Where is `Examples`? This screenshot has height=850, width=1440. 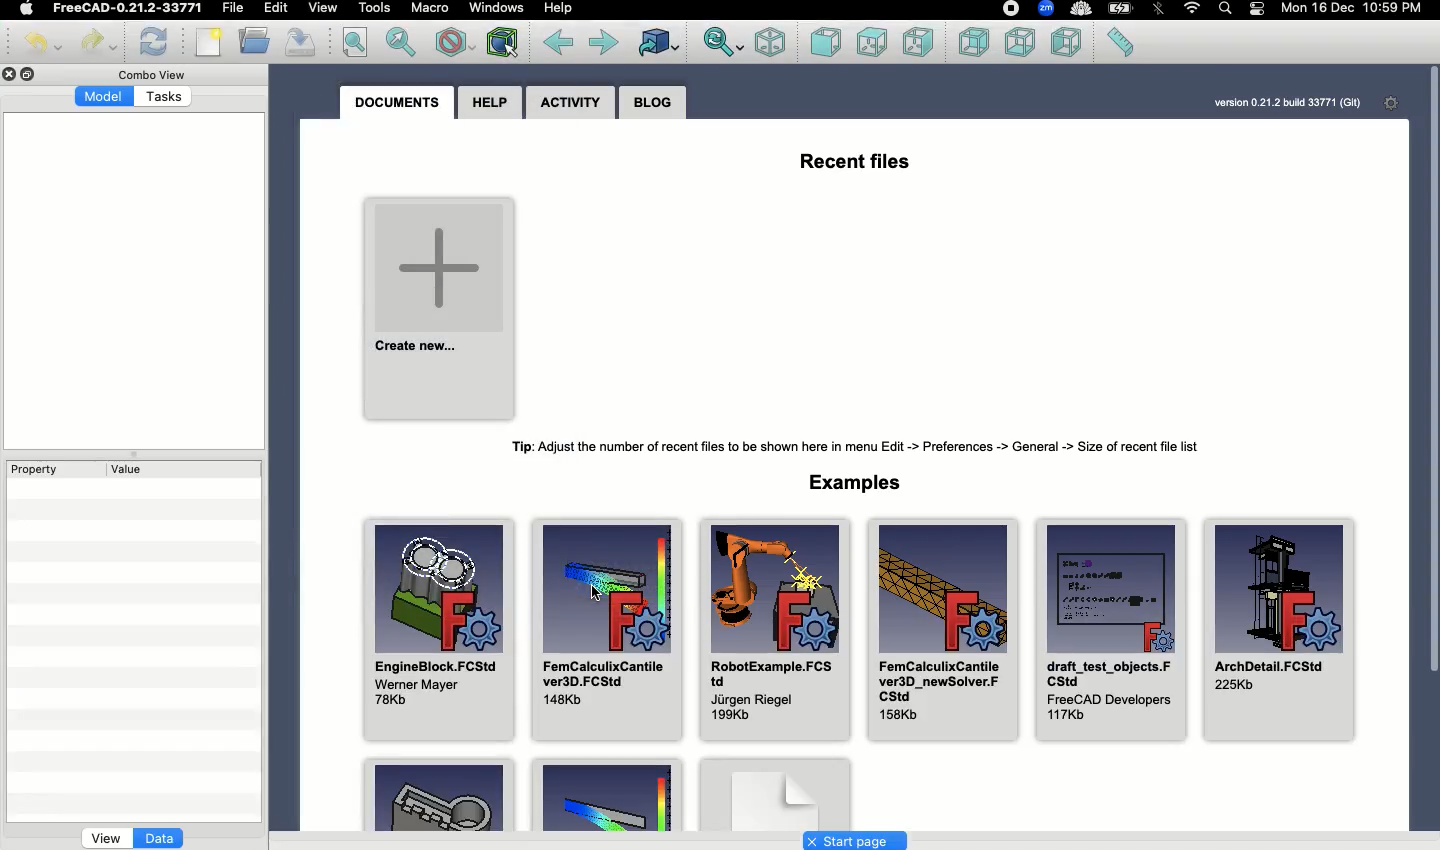 Examples is located at coordinates (855, 482).